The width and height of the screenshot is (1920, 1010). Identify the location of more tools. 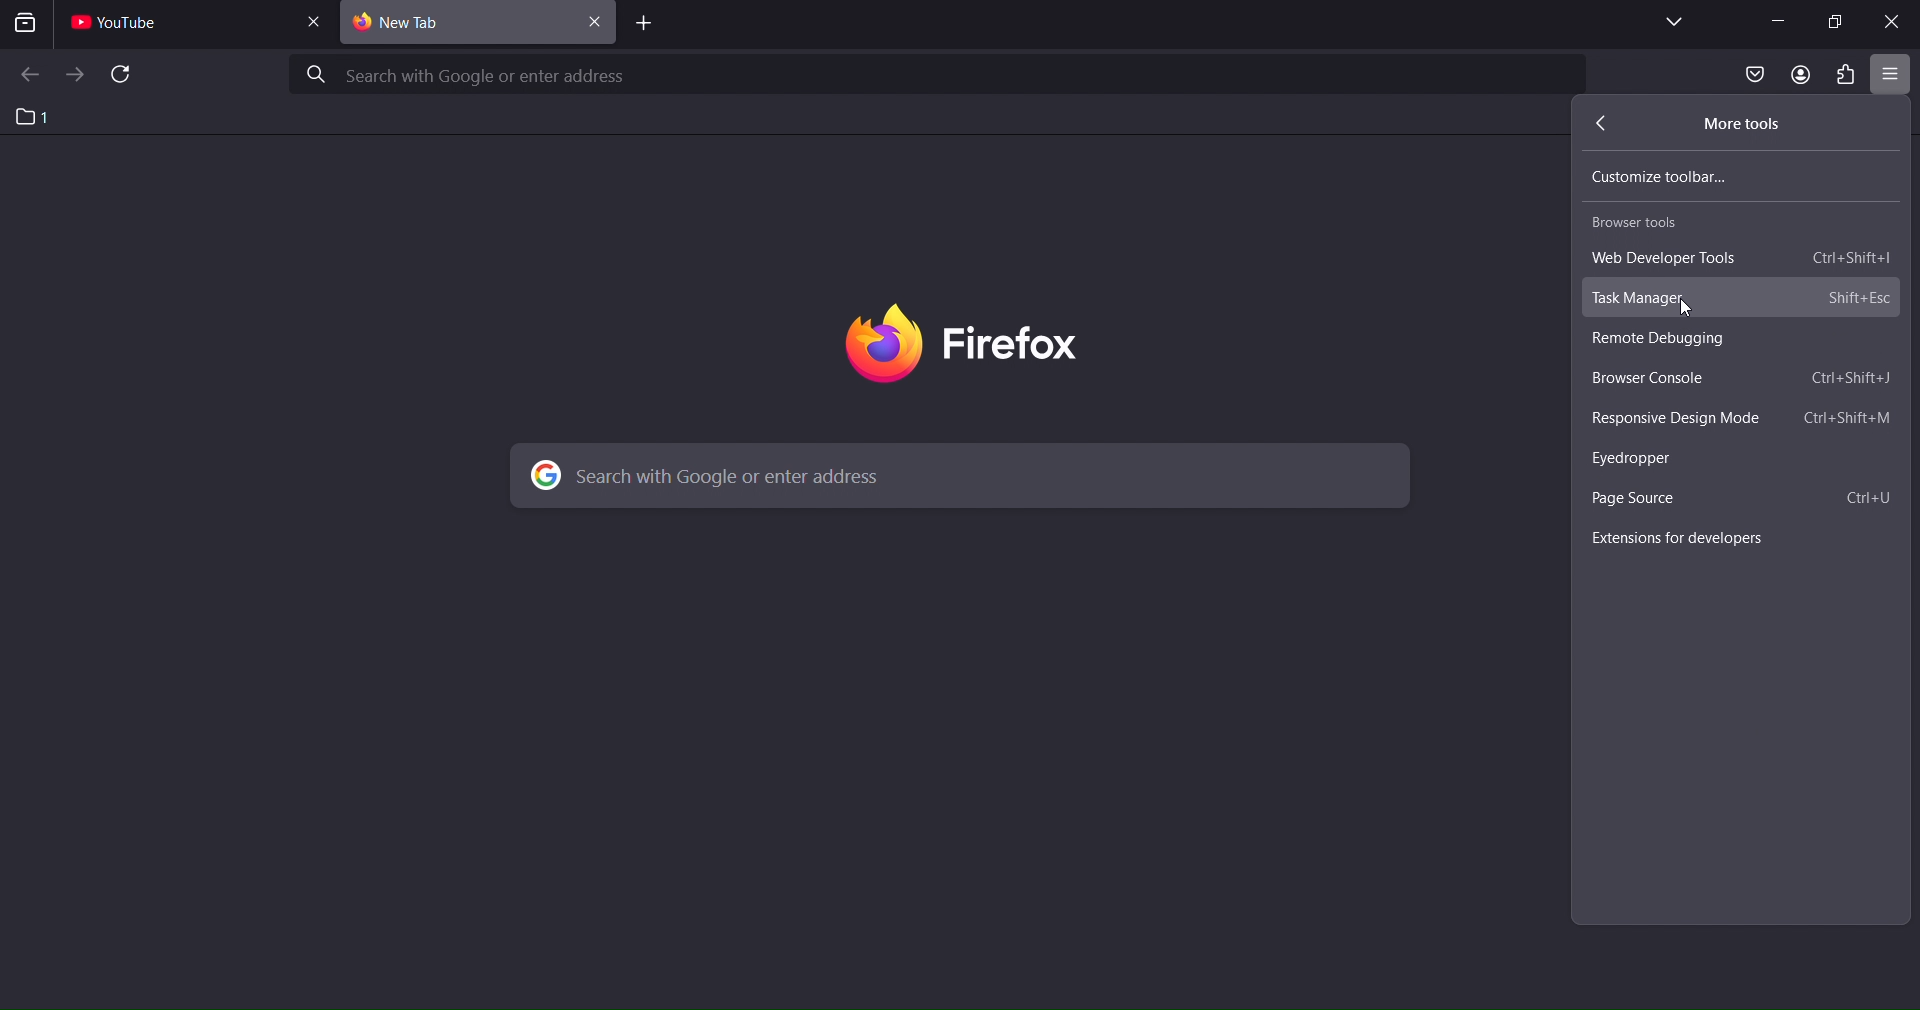
(1744, 126).